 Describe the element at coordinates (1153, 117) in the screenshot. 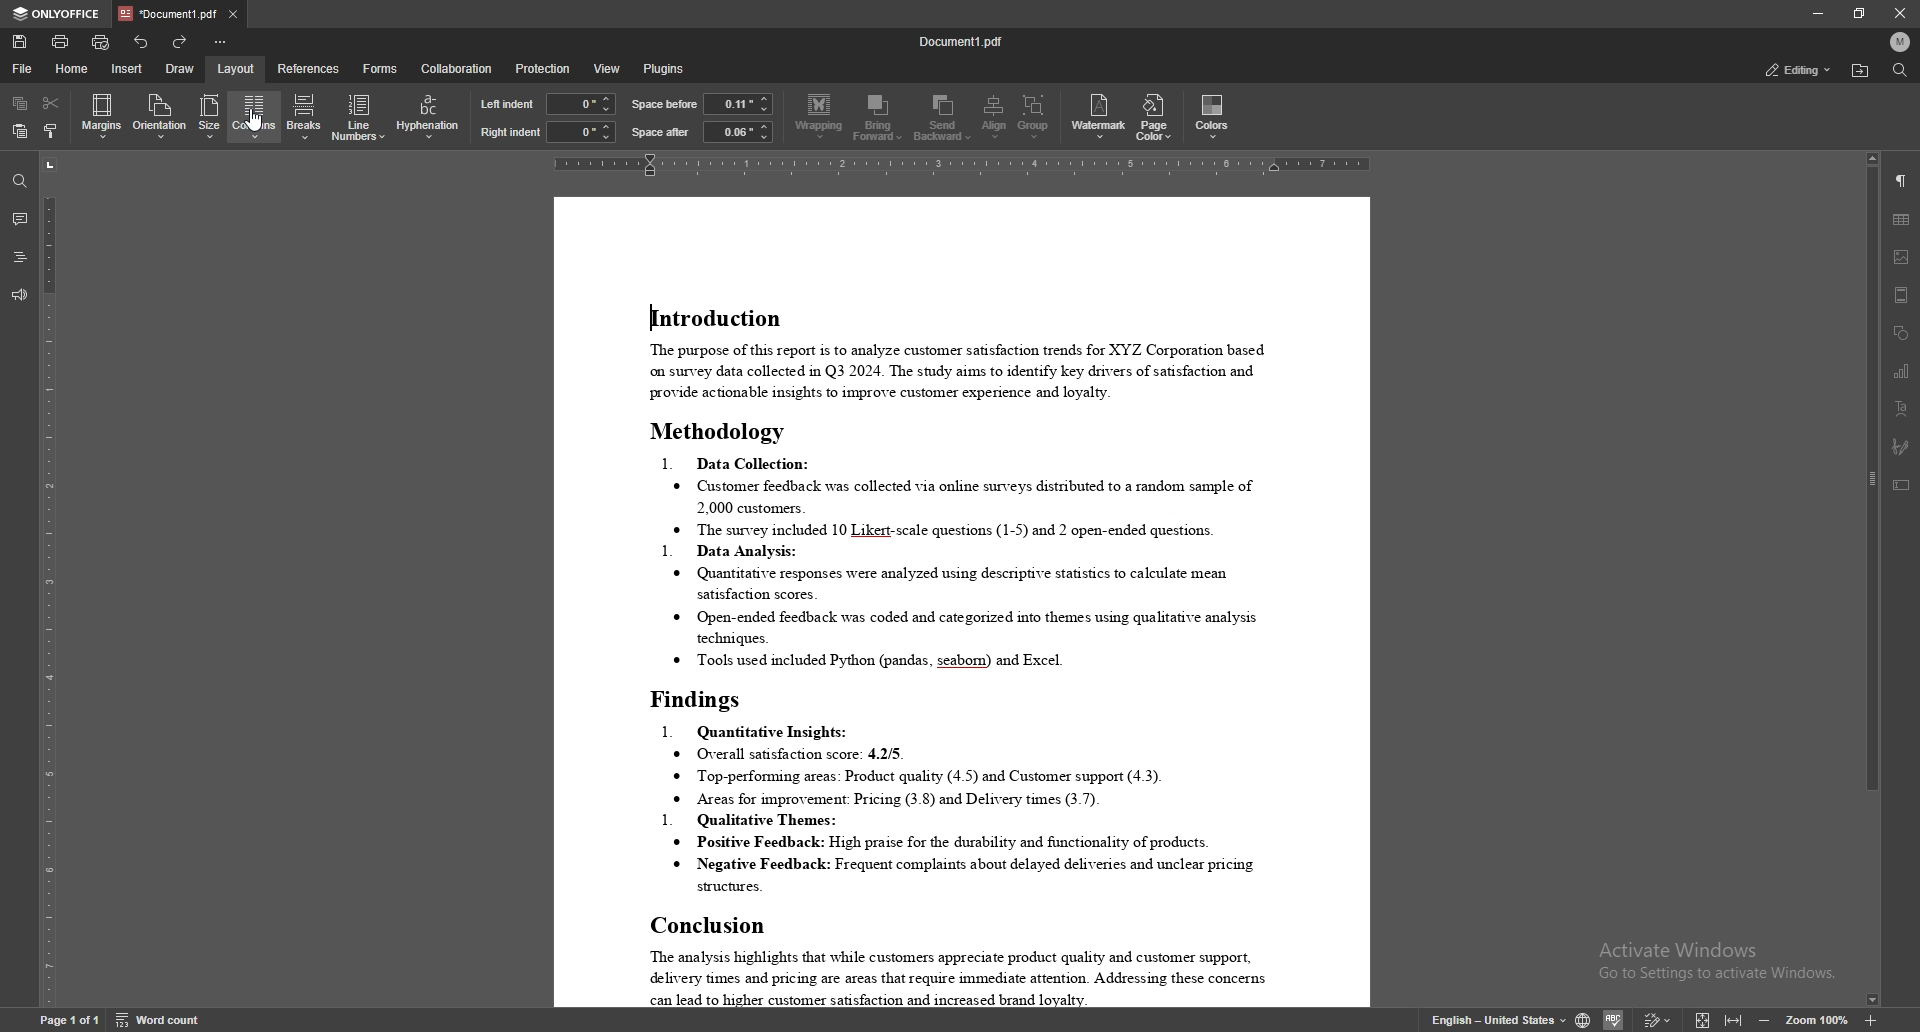

I see `page color` at that location.